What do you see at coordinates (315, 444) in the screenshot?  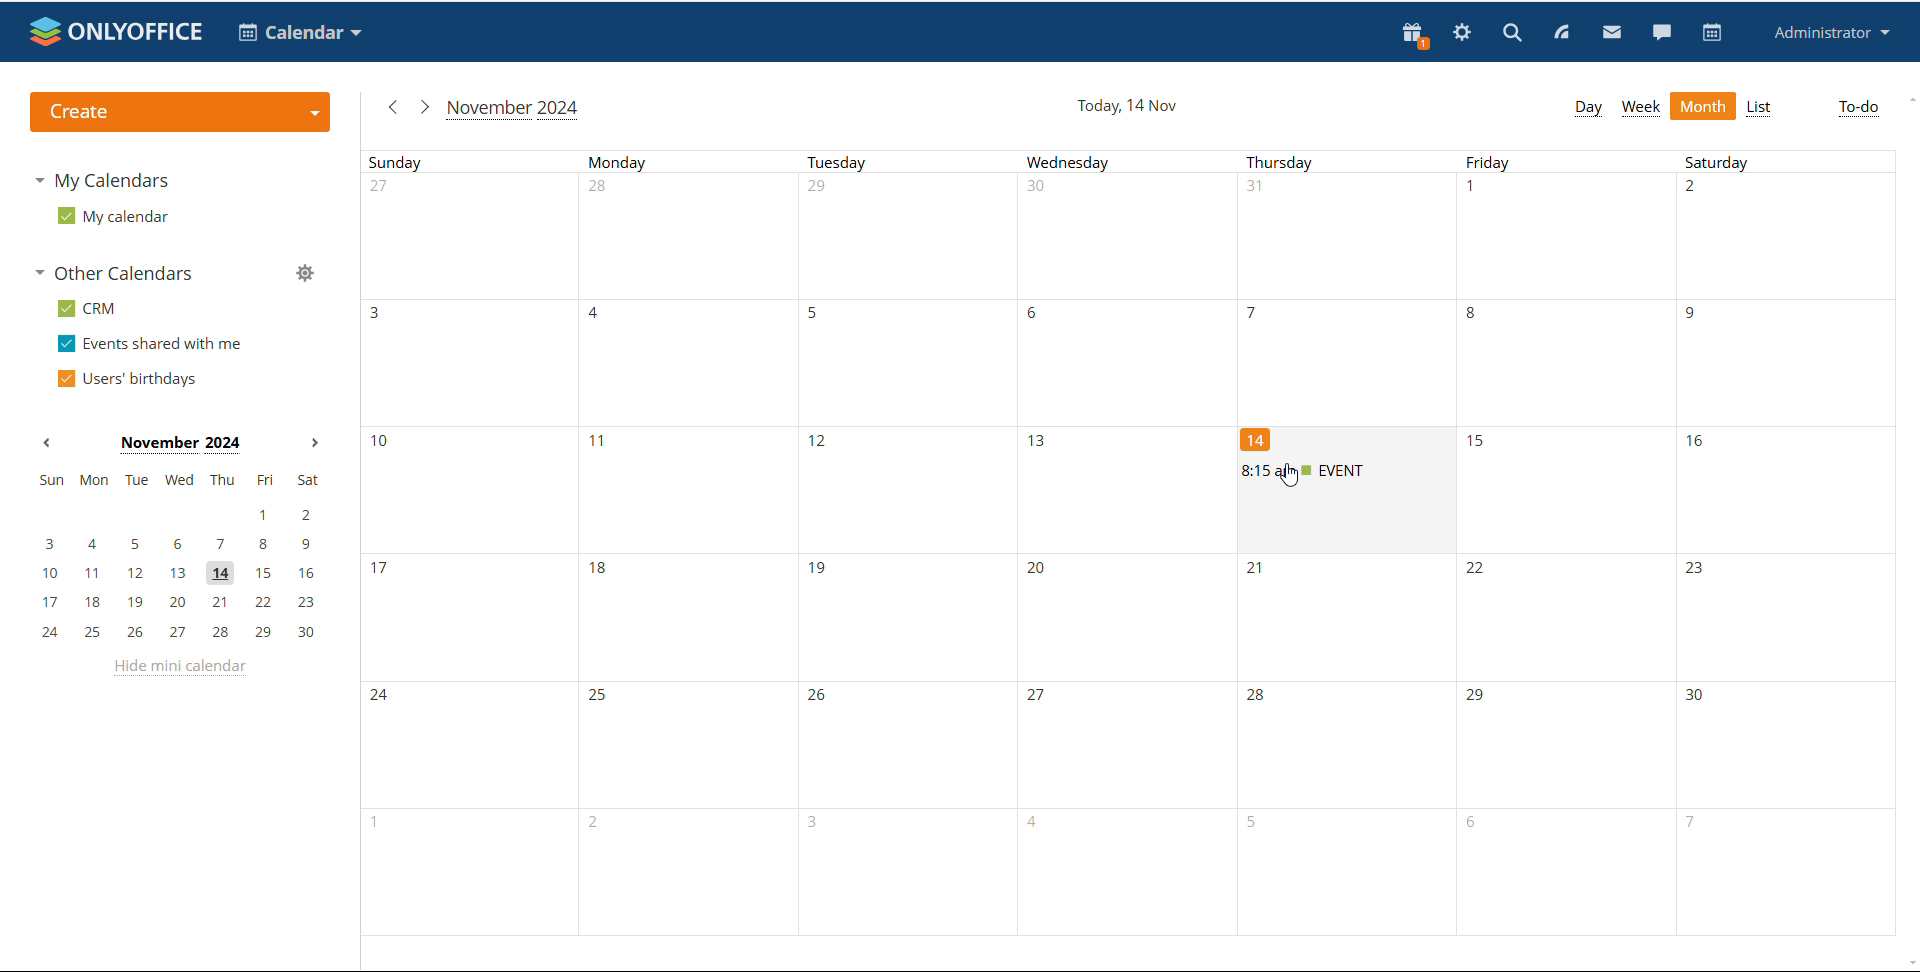 I see `next month` at bounding box center [315, 444].